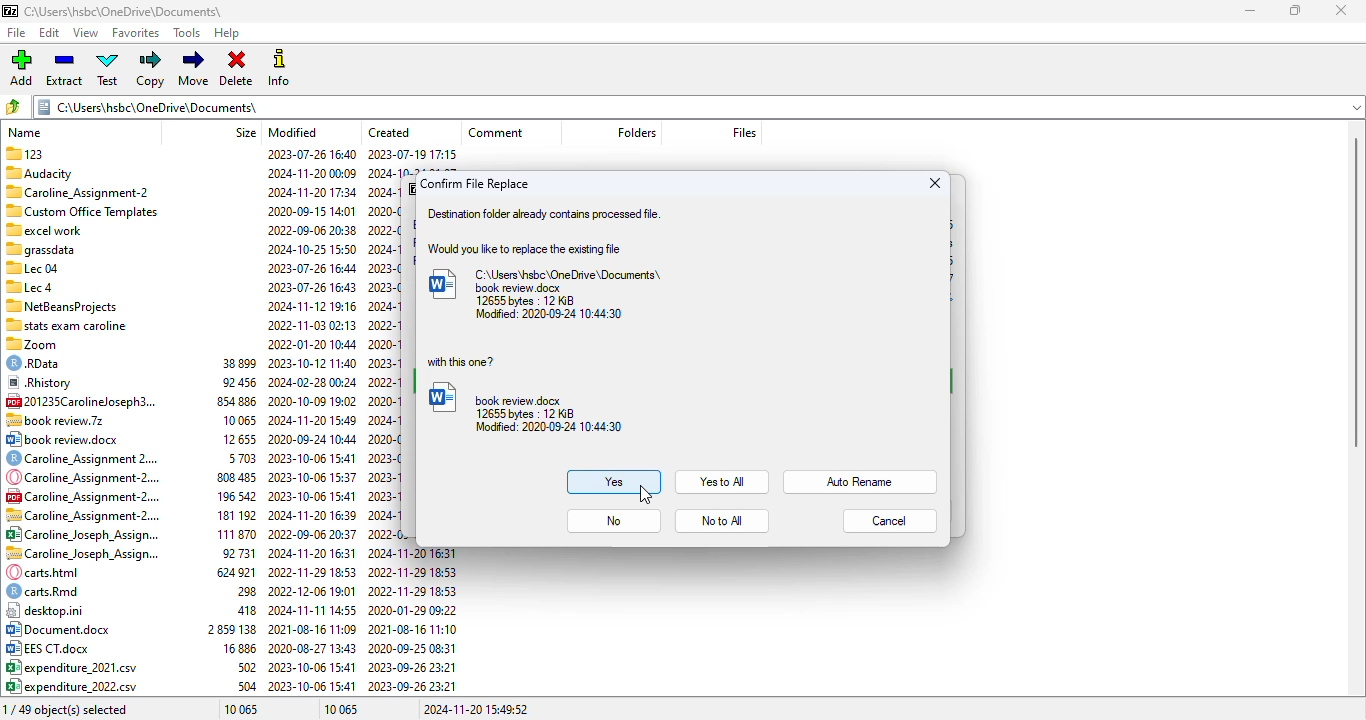  I want to click on edit, so click(49, 32).